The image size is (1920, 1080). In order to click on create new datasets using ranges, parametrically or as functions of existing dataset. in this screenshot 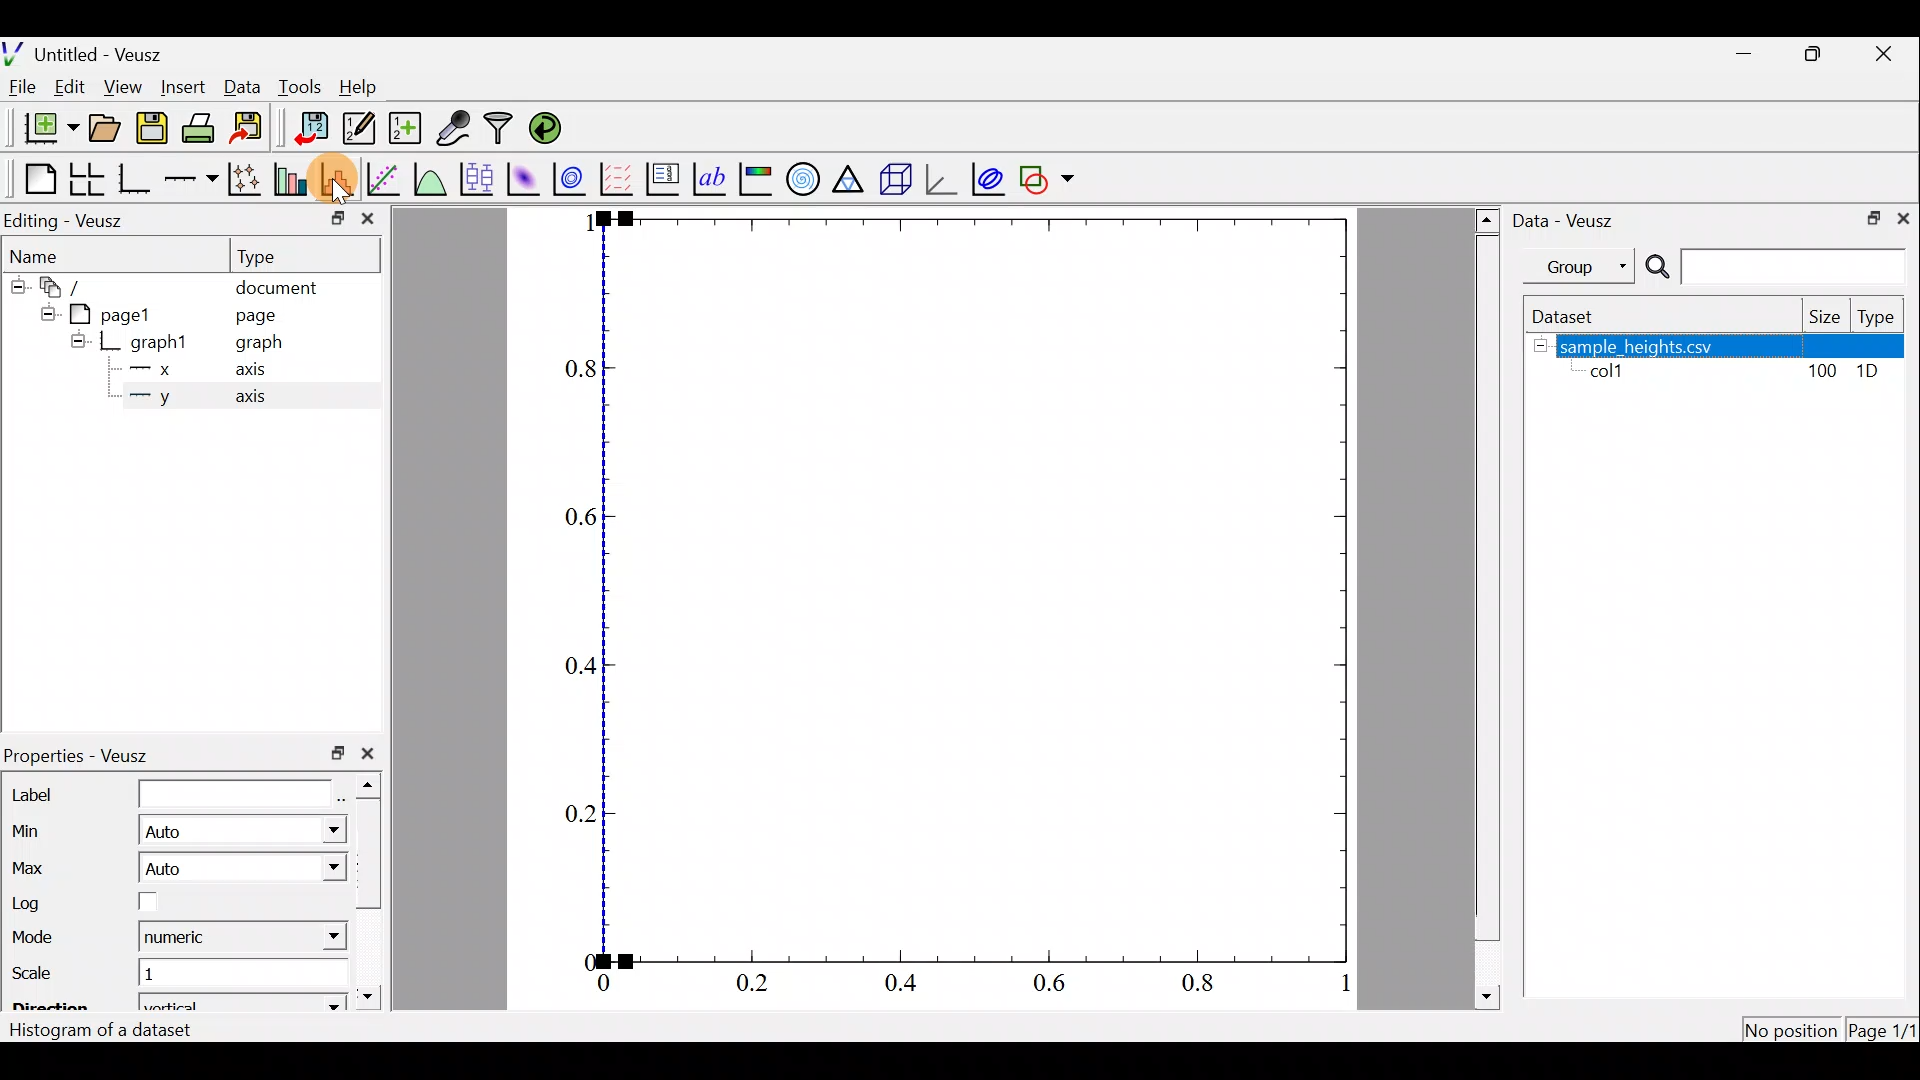, I will do `click(404, 127)`.